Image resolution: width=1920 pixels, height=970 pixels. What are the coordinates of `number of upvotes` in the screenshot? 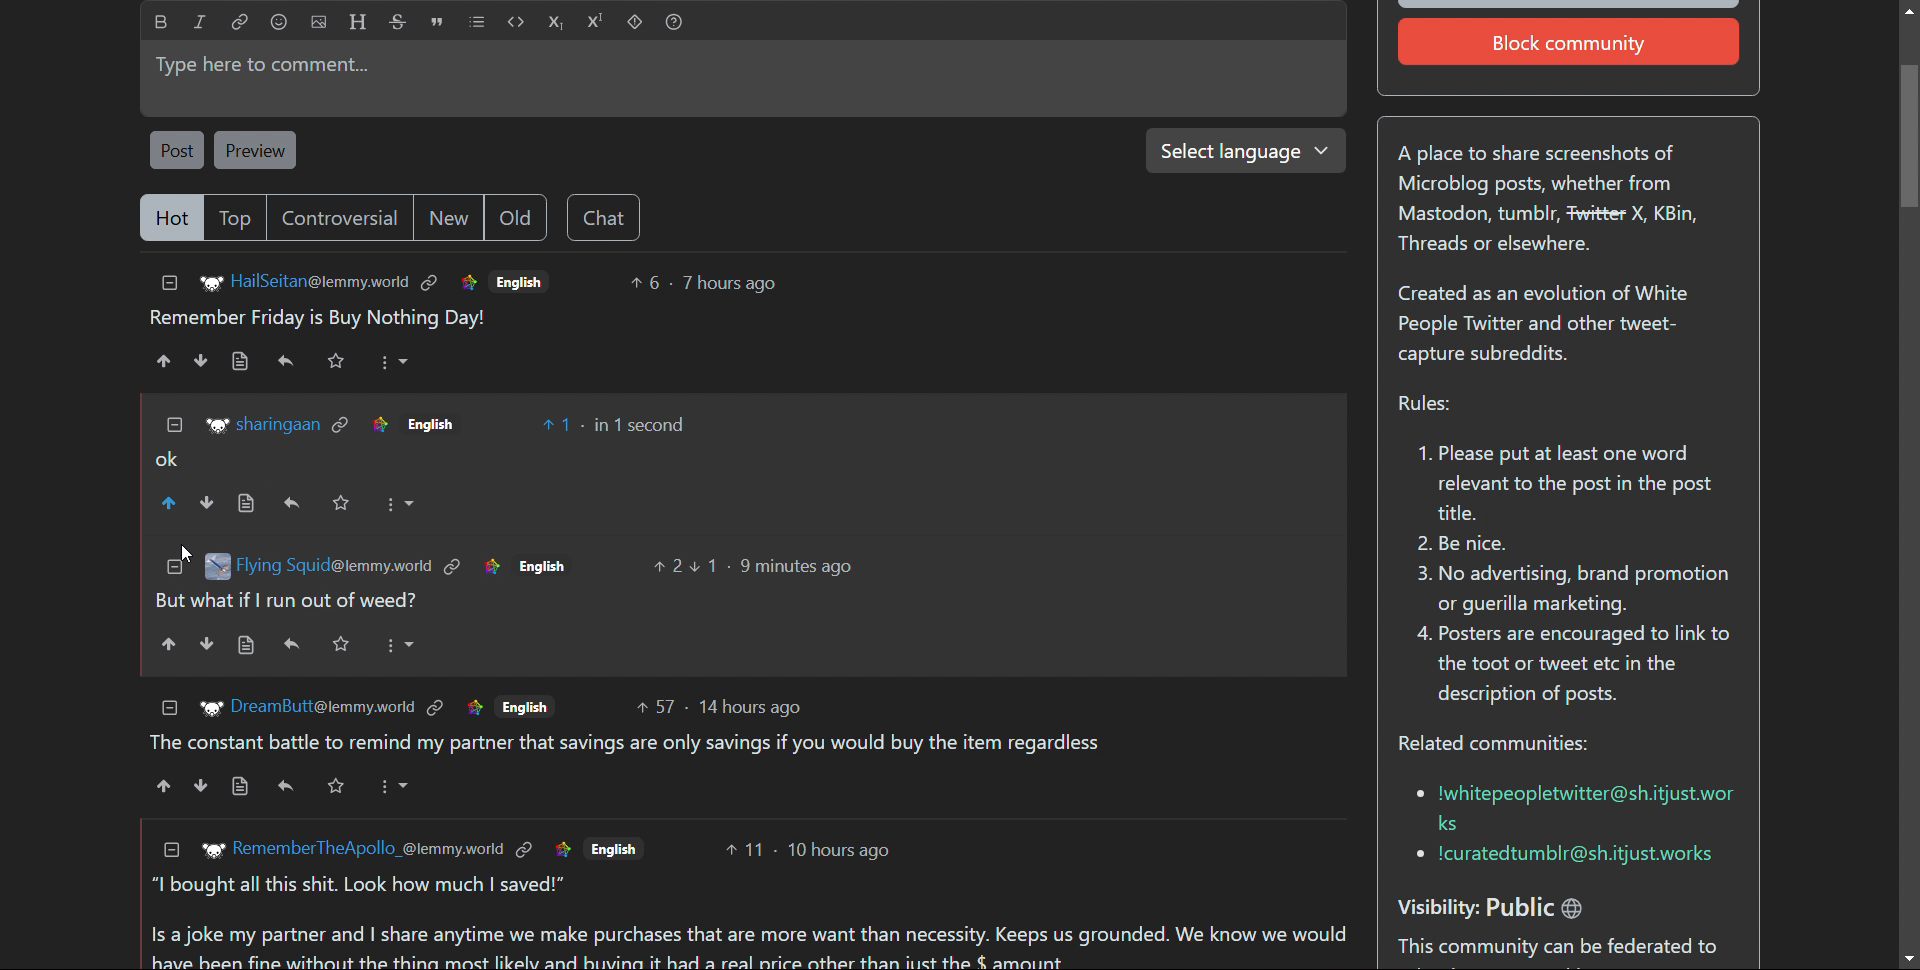 It's located at (653, 708).